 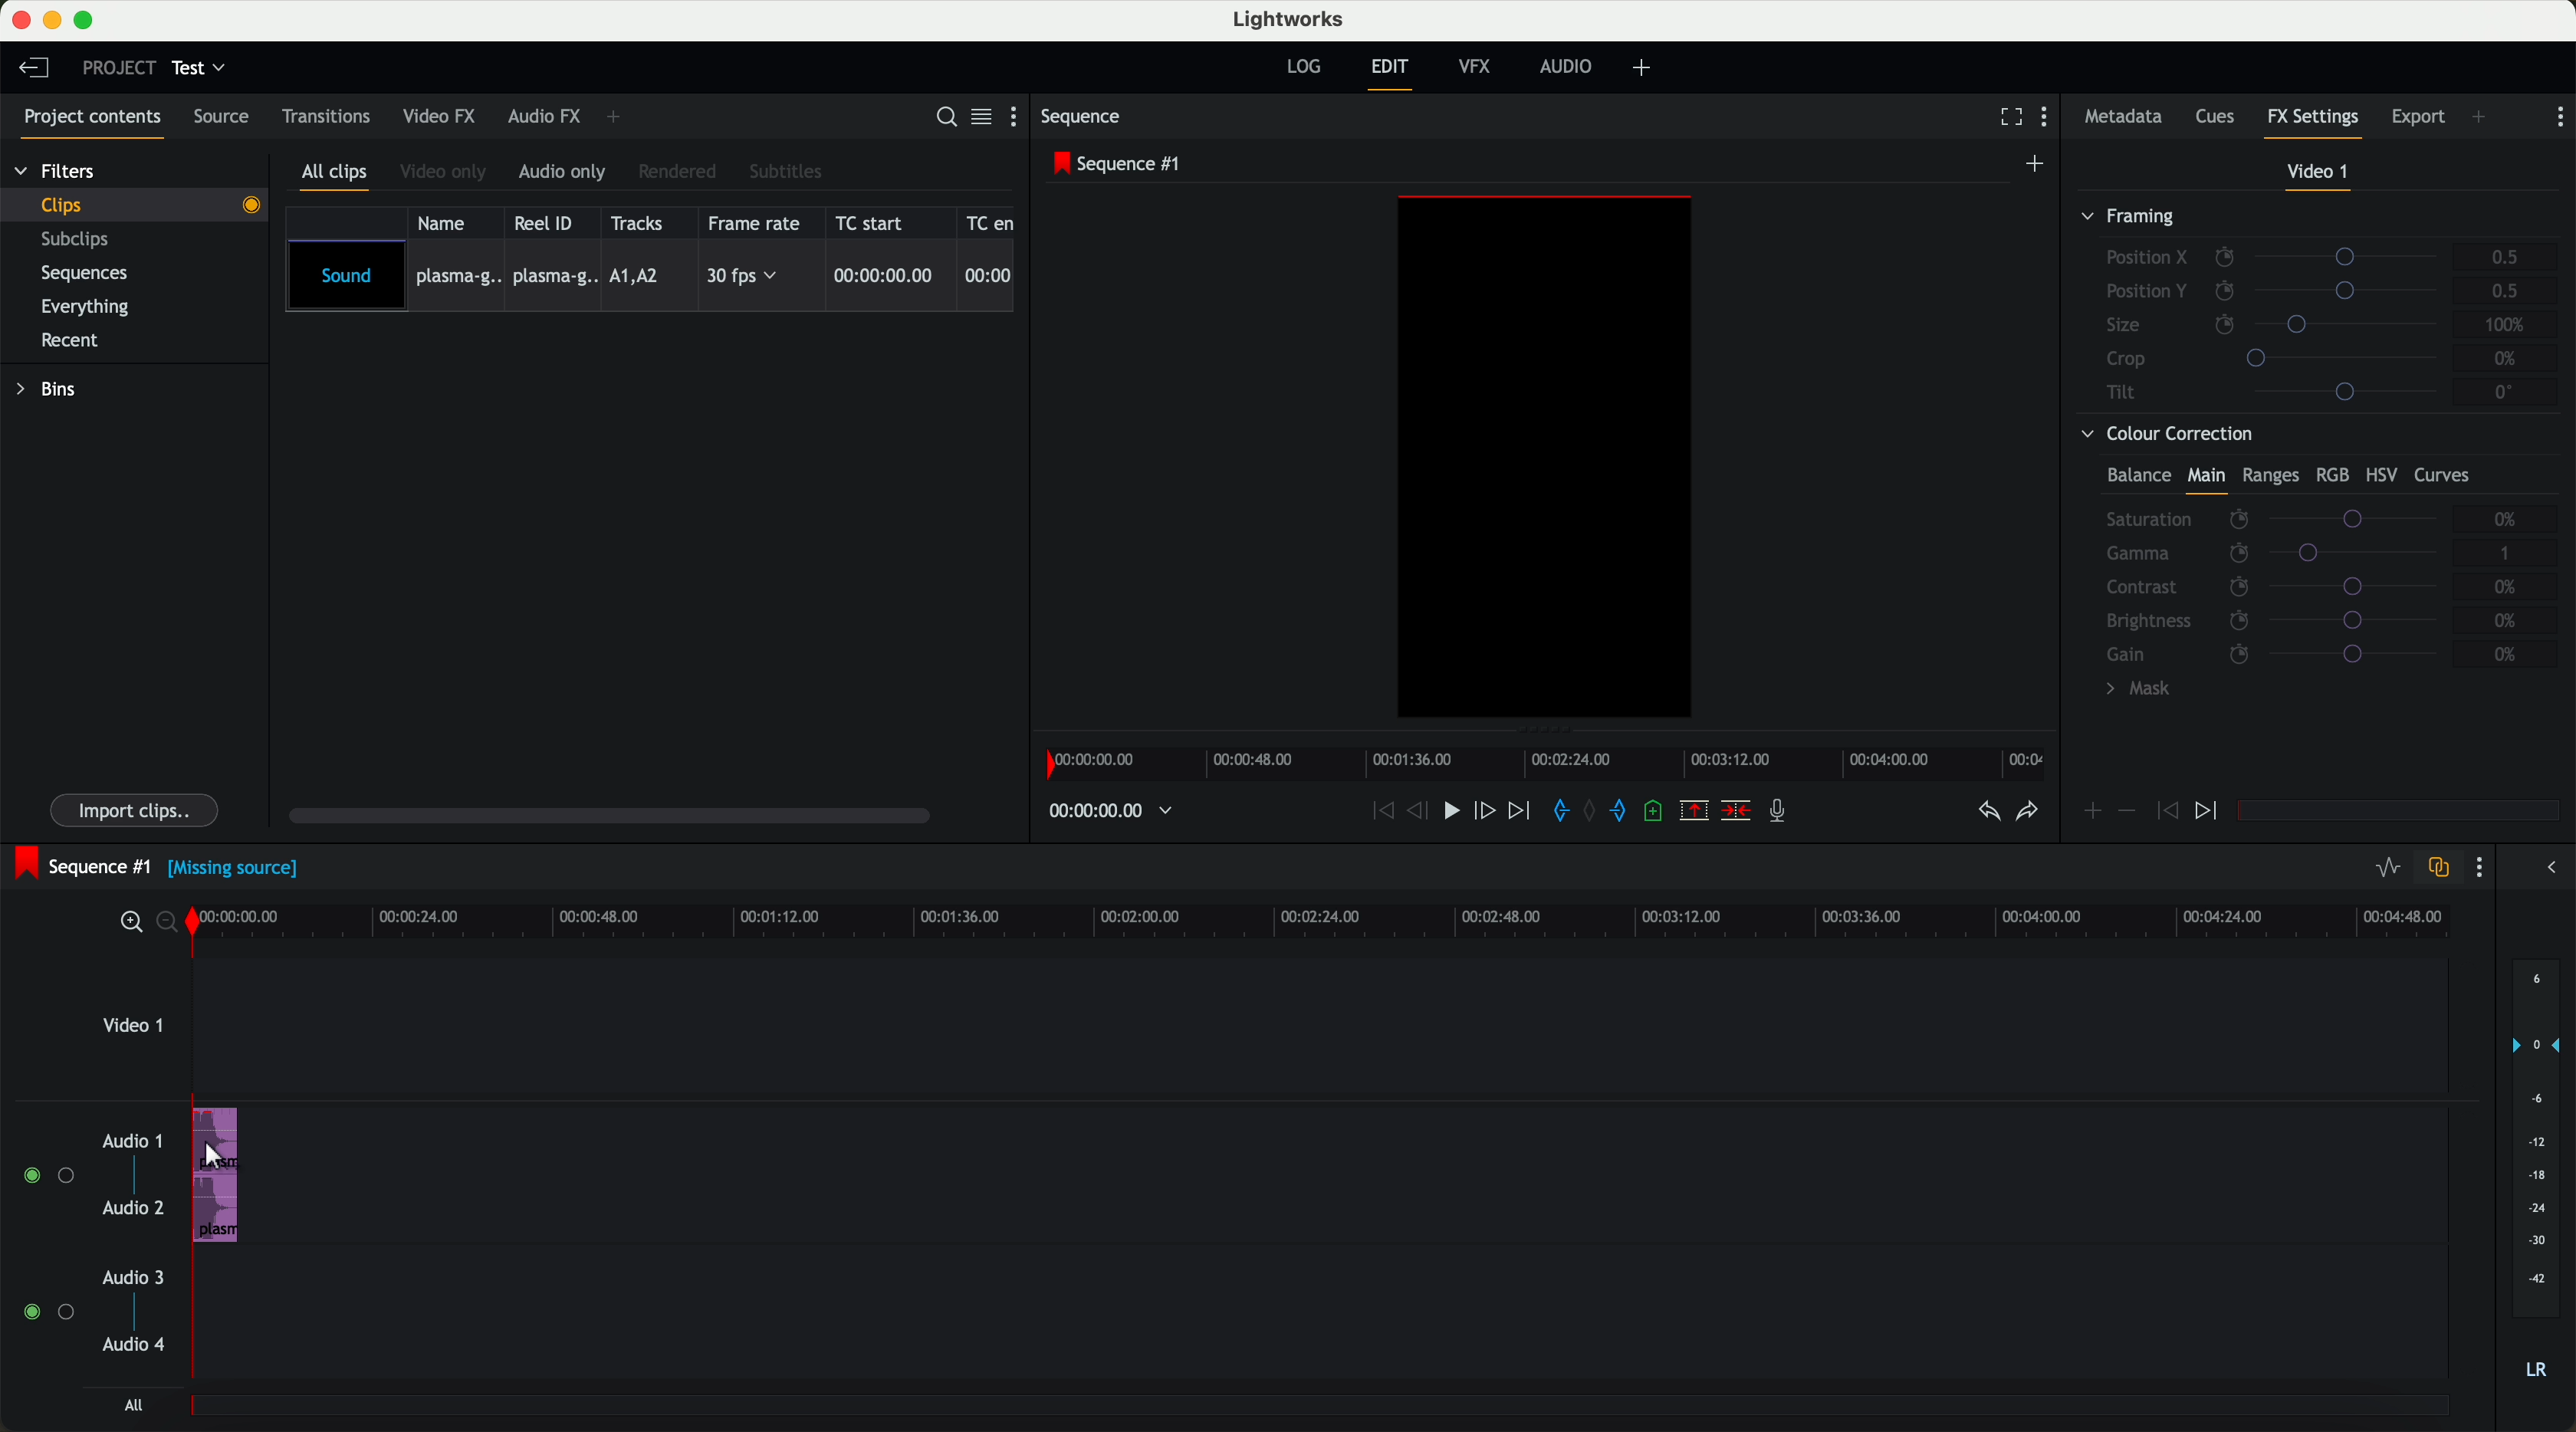 I want to click on add a cue at the current position, so click(x=1660, y=815).